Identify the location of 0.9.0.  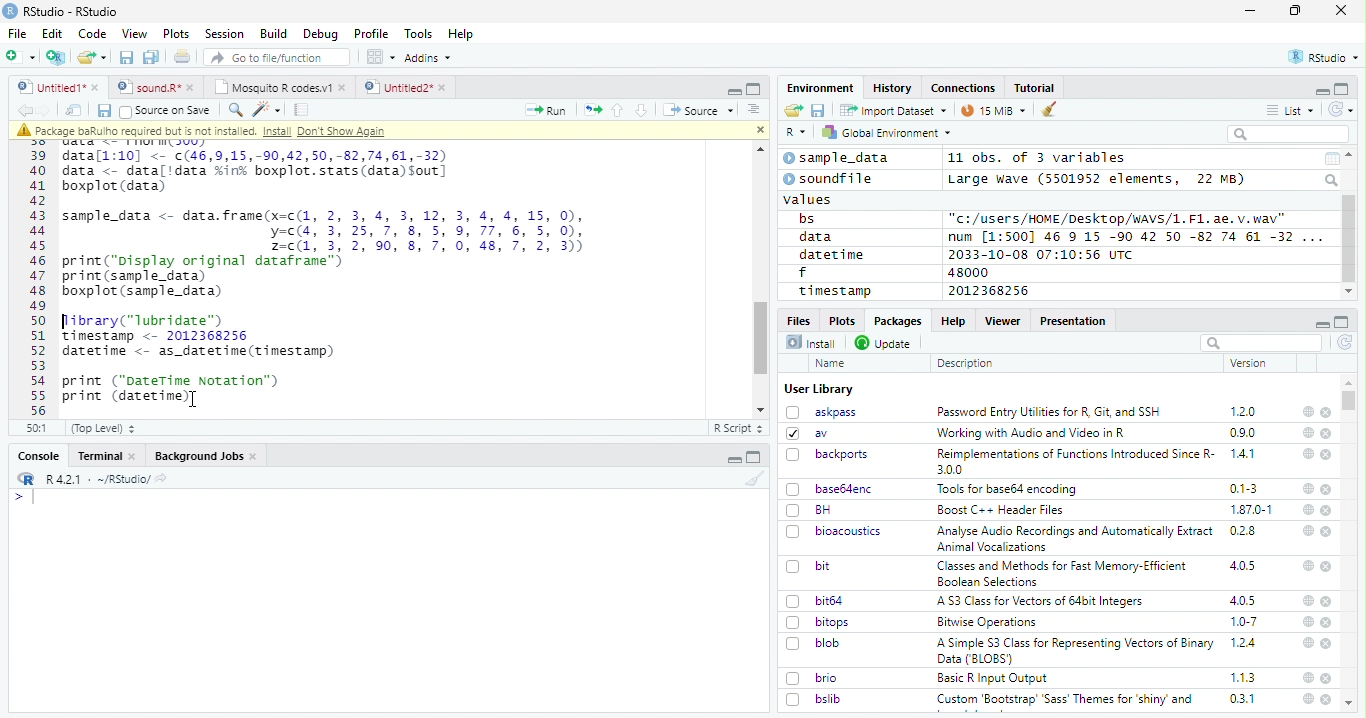
(1243, 433).